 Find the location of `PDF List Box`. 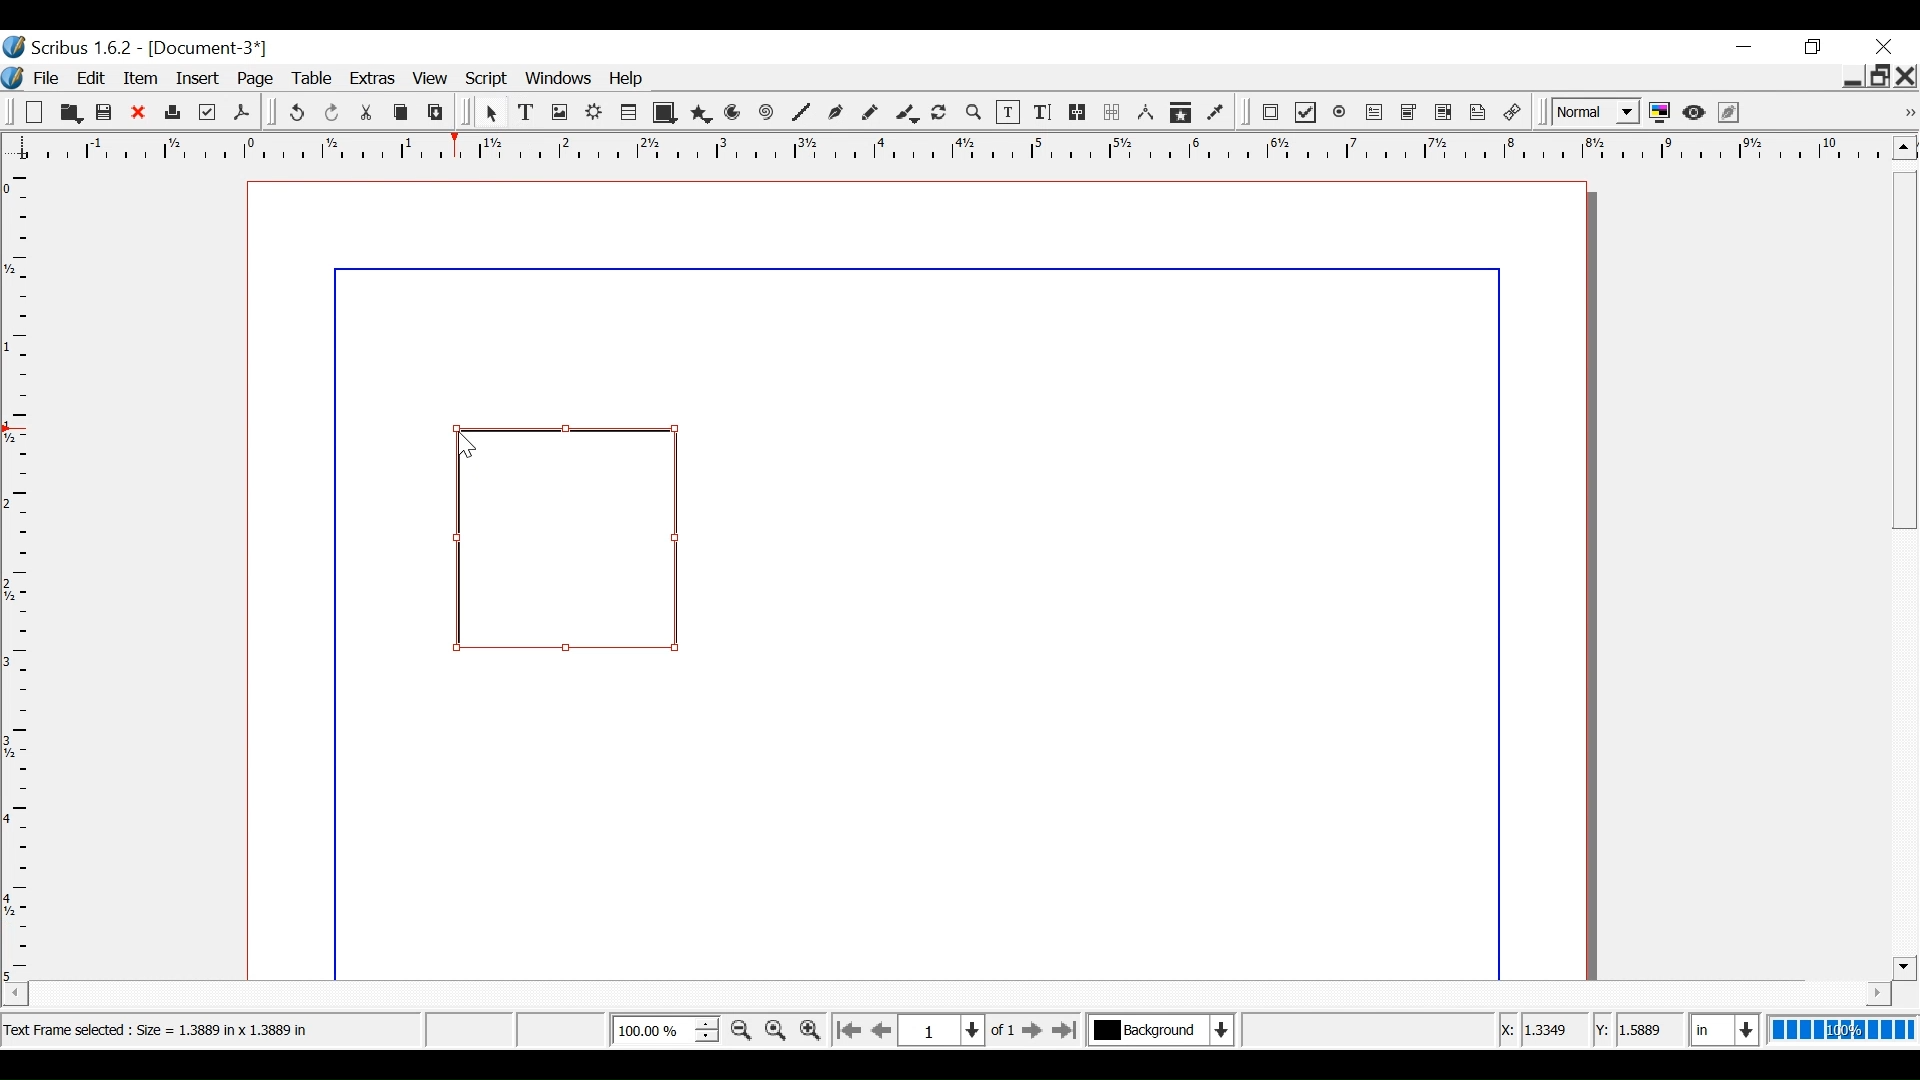

PDF List Box is located at coordinates (1444, 112).